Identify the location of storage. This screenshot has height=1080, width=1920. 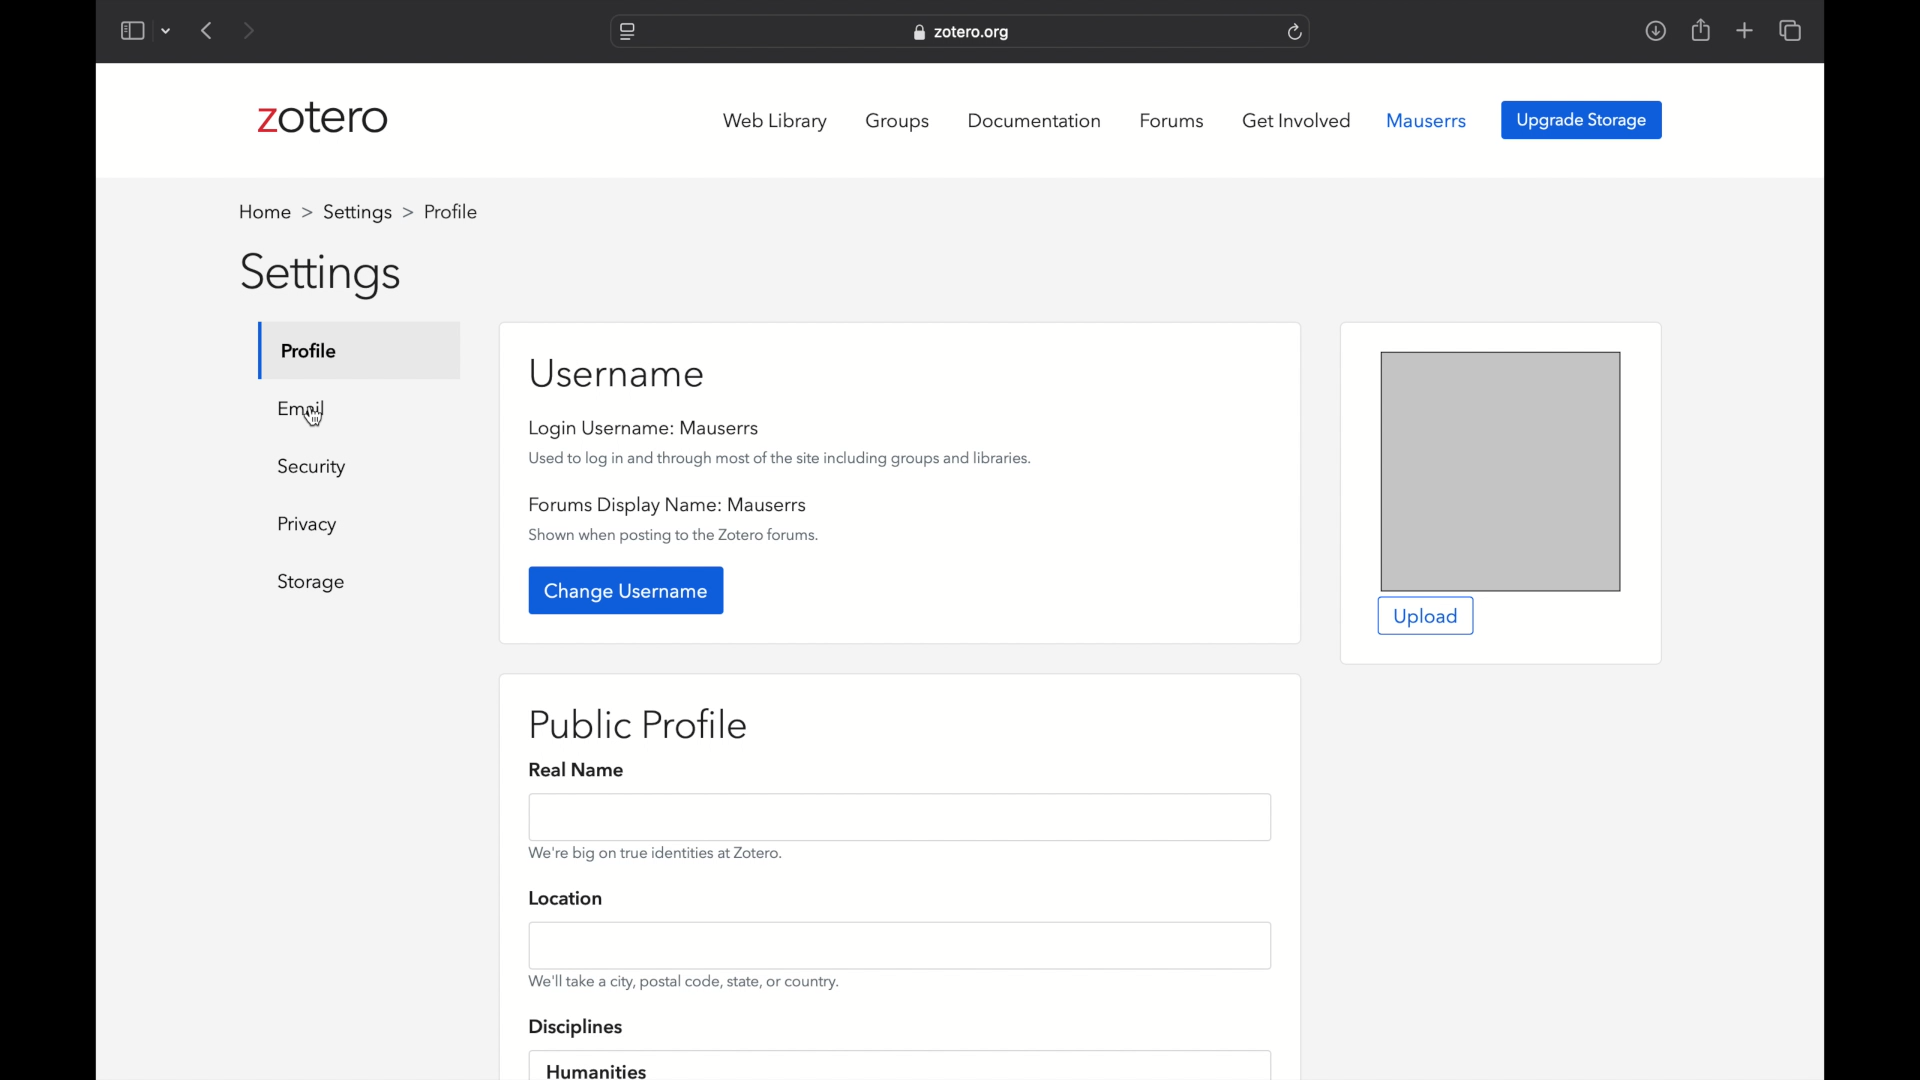
(313, 583).